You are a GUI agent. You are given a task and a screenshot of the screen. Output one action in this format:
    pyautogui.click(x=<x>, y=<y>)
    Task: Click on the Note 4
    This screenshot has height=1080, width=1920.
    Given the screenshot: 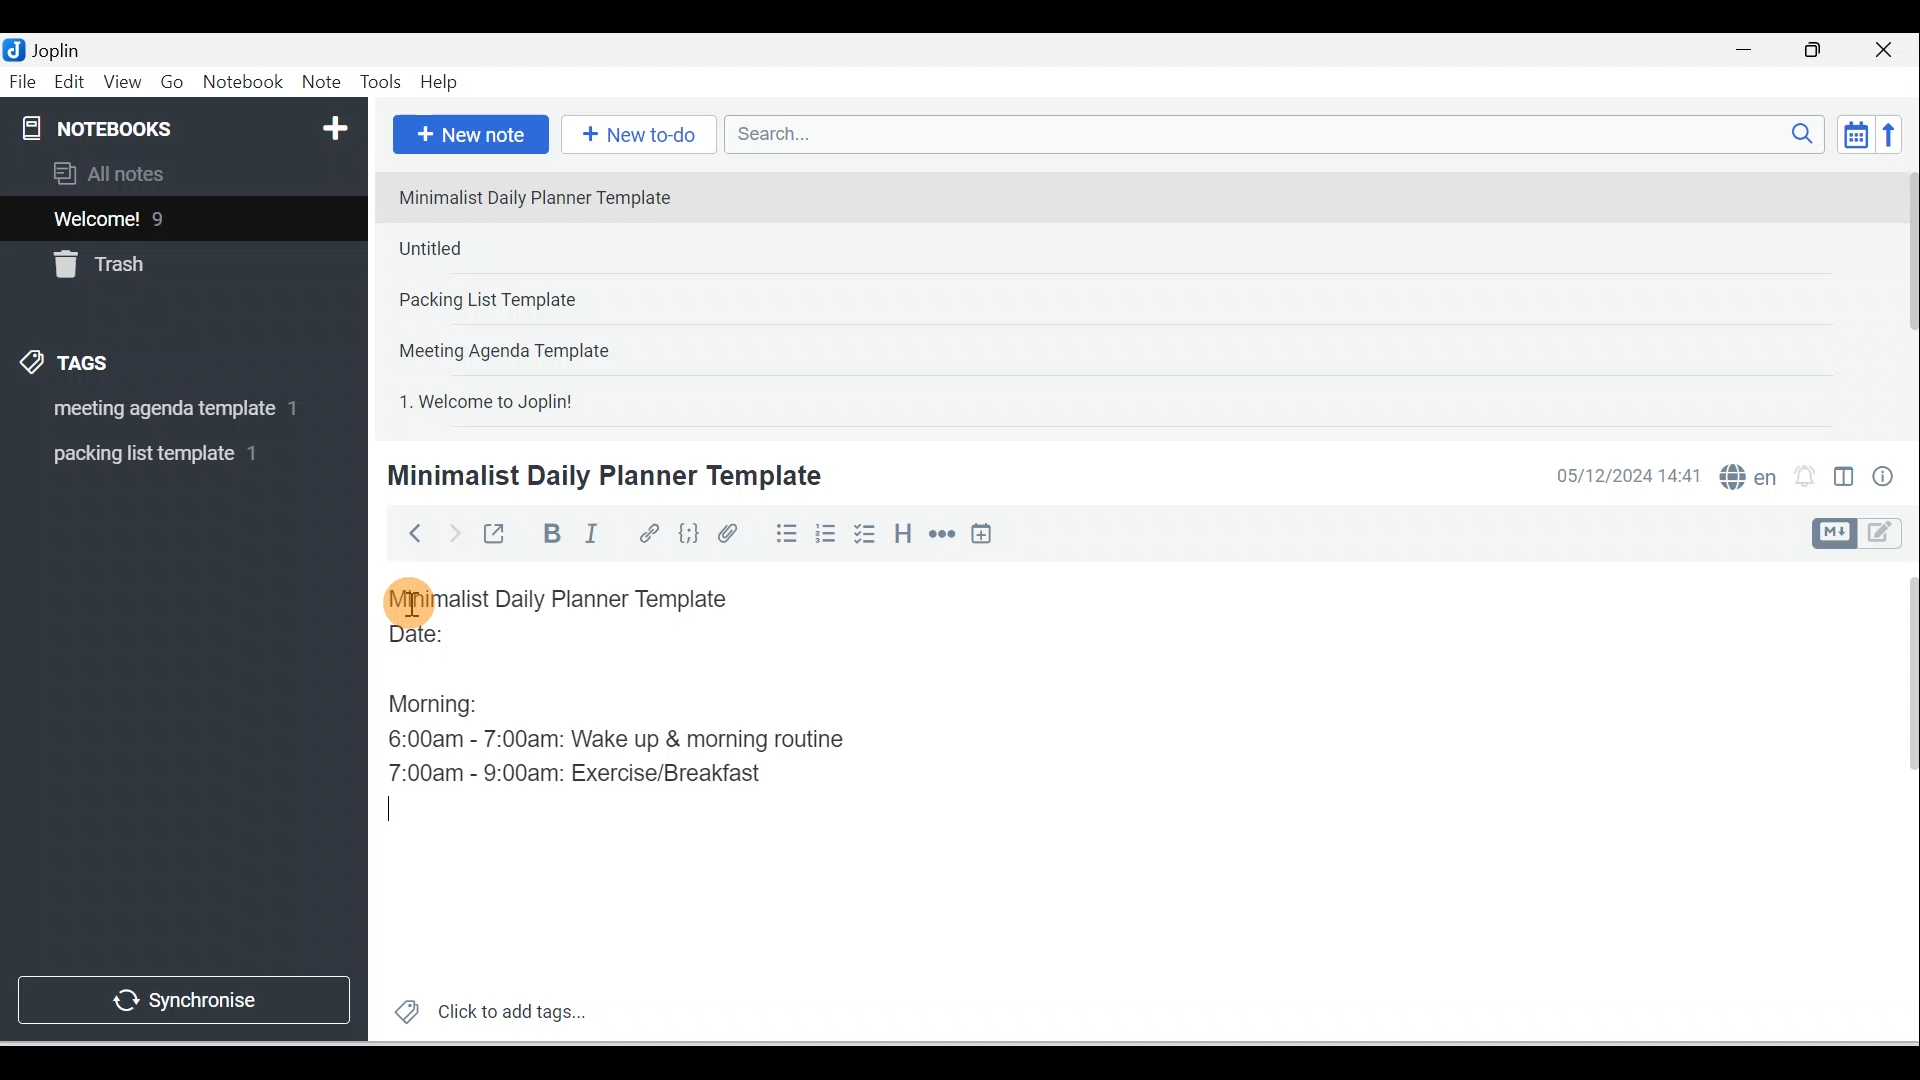 What is the action you would take?
    pyautogui.click(x=532, y=346)
    